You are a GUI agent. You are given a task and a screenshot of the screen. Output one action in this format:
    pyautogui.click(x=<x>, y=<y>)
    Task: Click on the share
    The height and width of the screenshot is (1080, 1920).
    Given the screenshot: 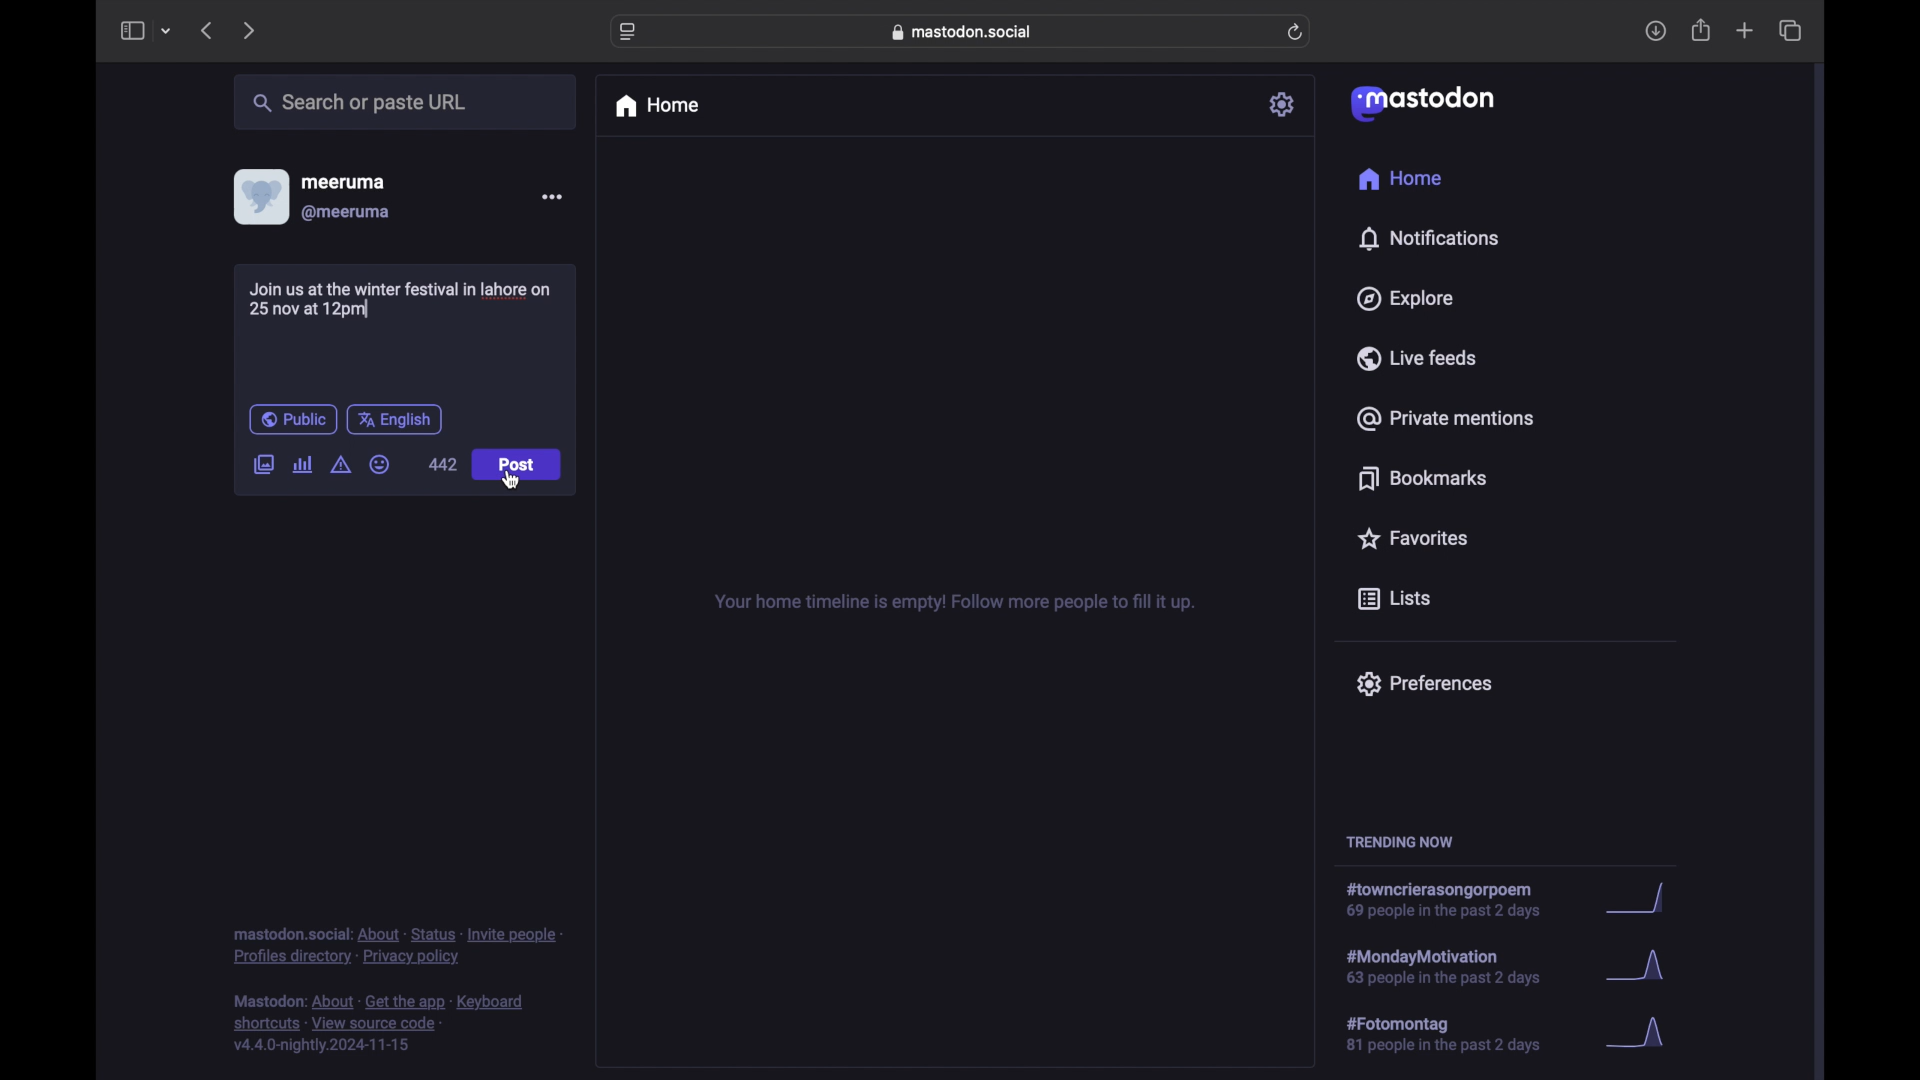 What is the action you would take?
    pyautogui.click(x=1702, y=31)
    